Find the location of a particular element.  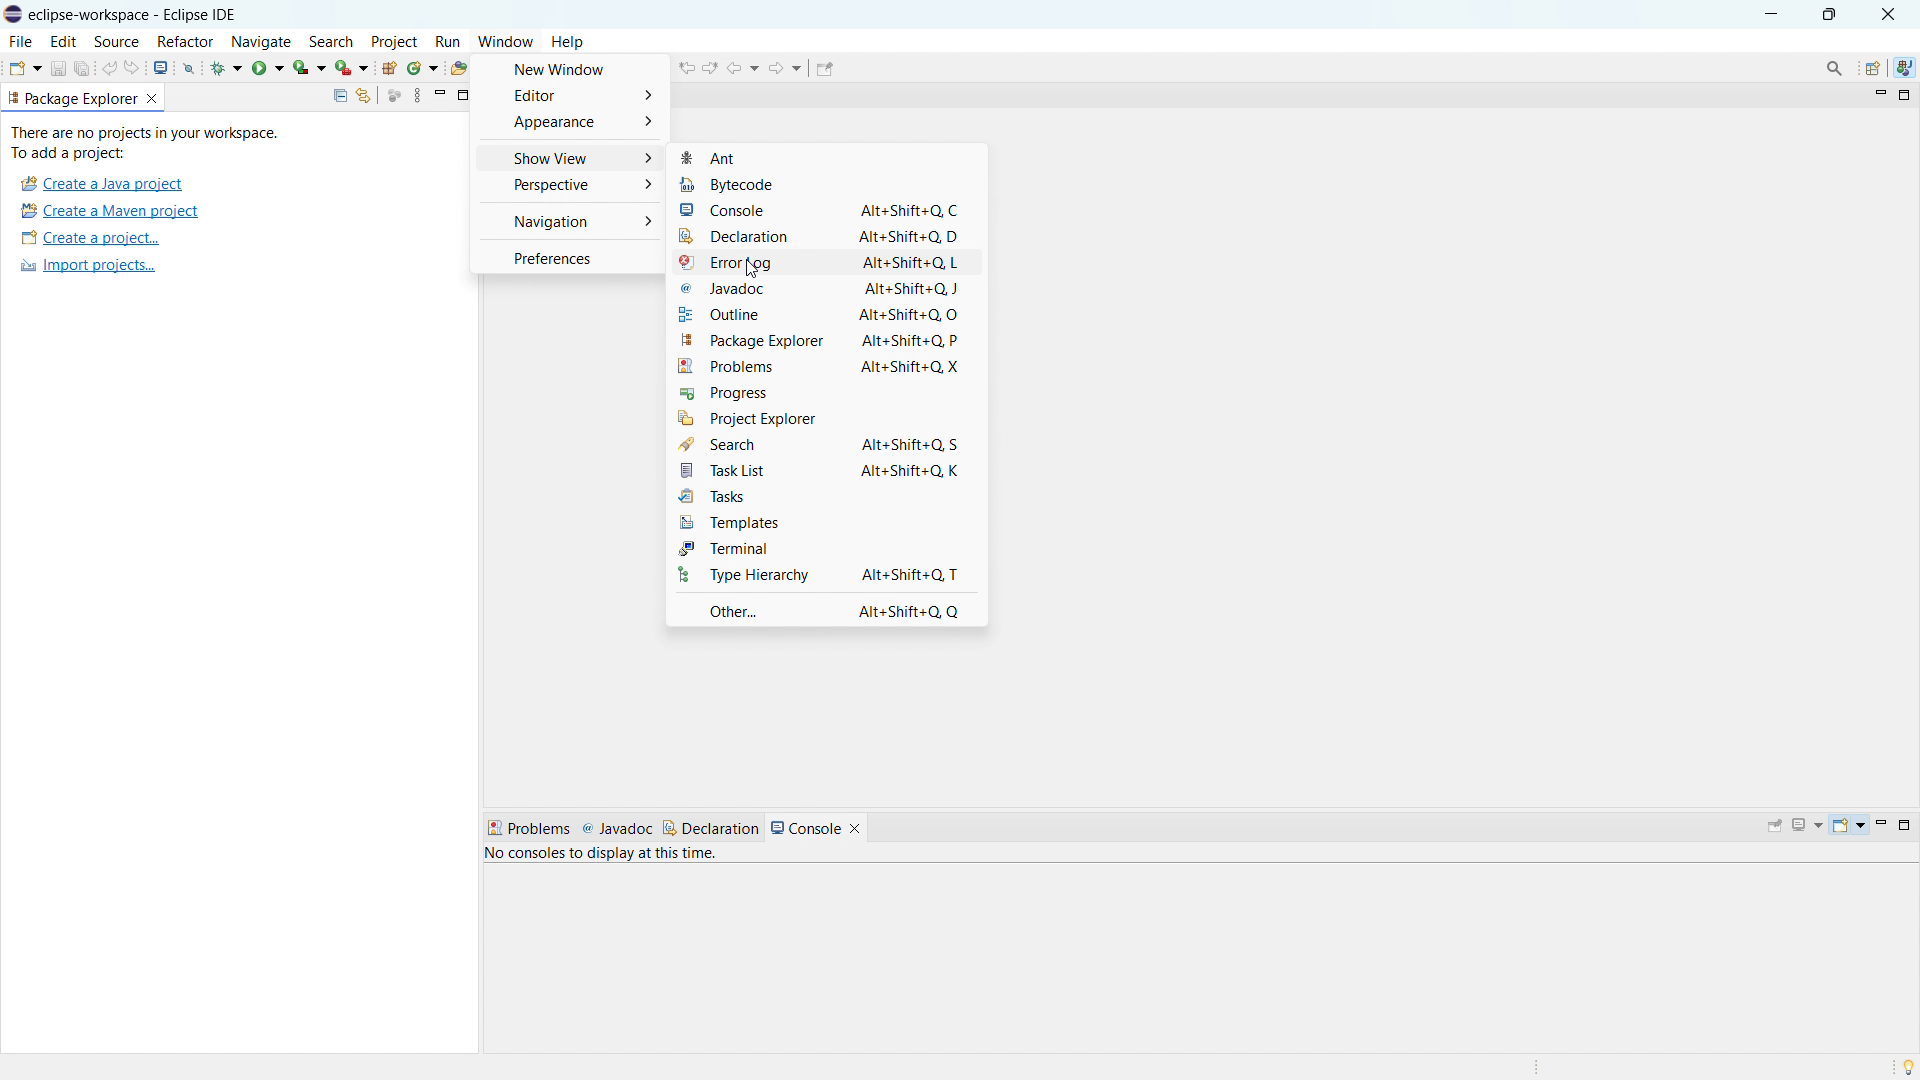

save is located at coordinates (58, 67).